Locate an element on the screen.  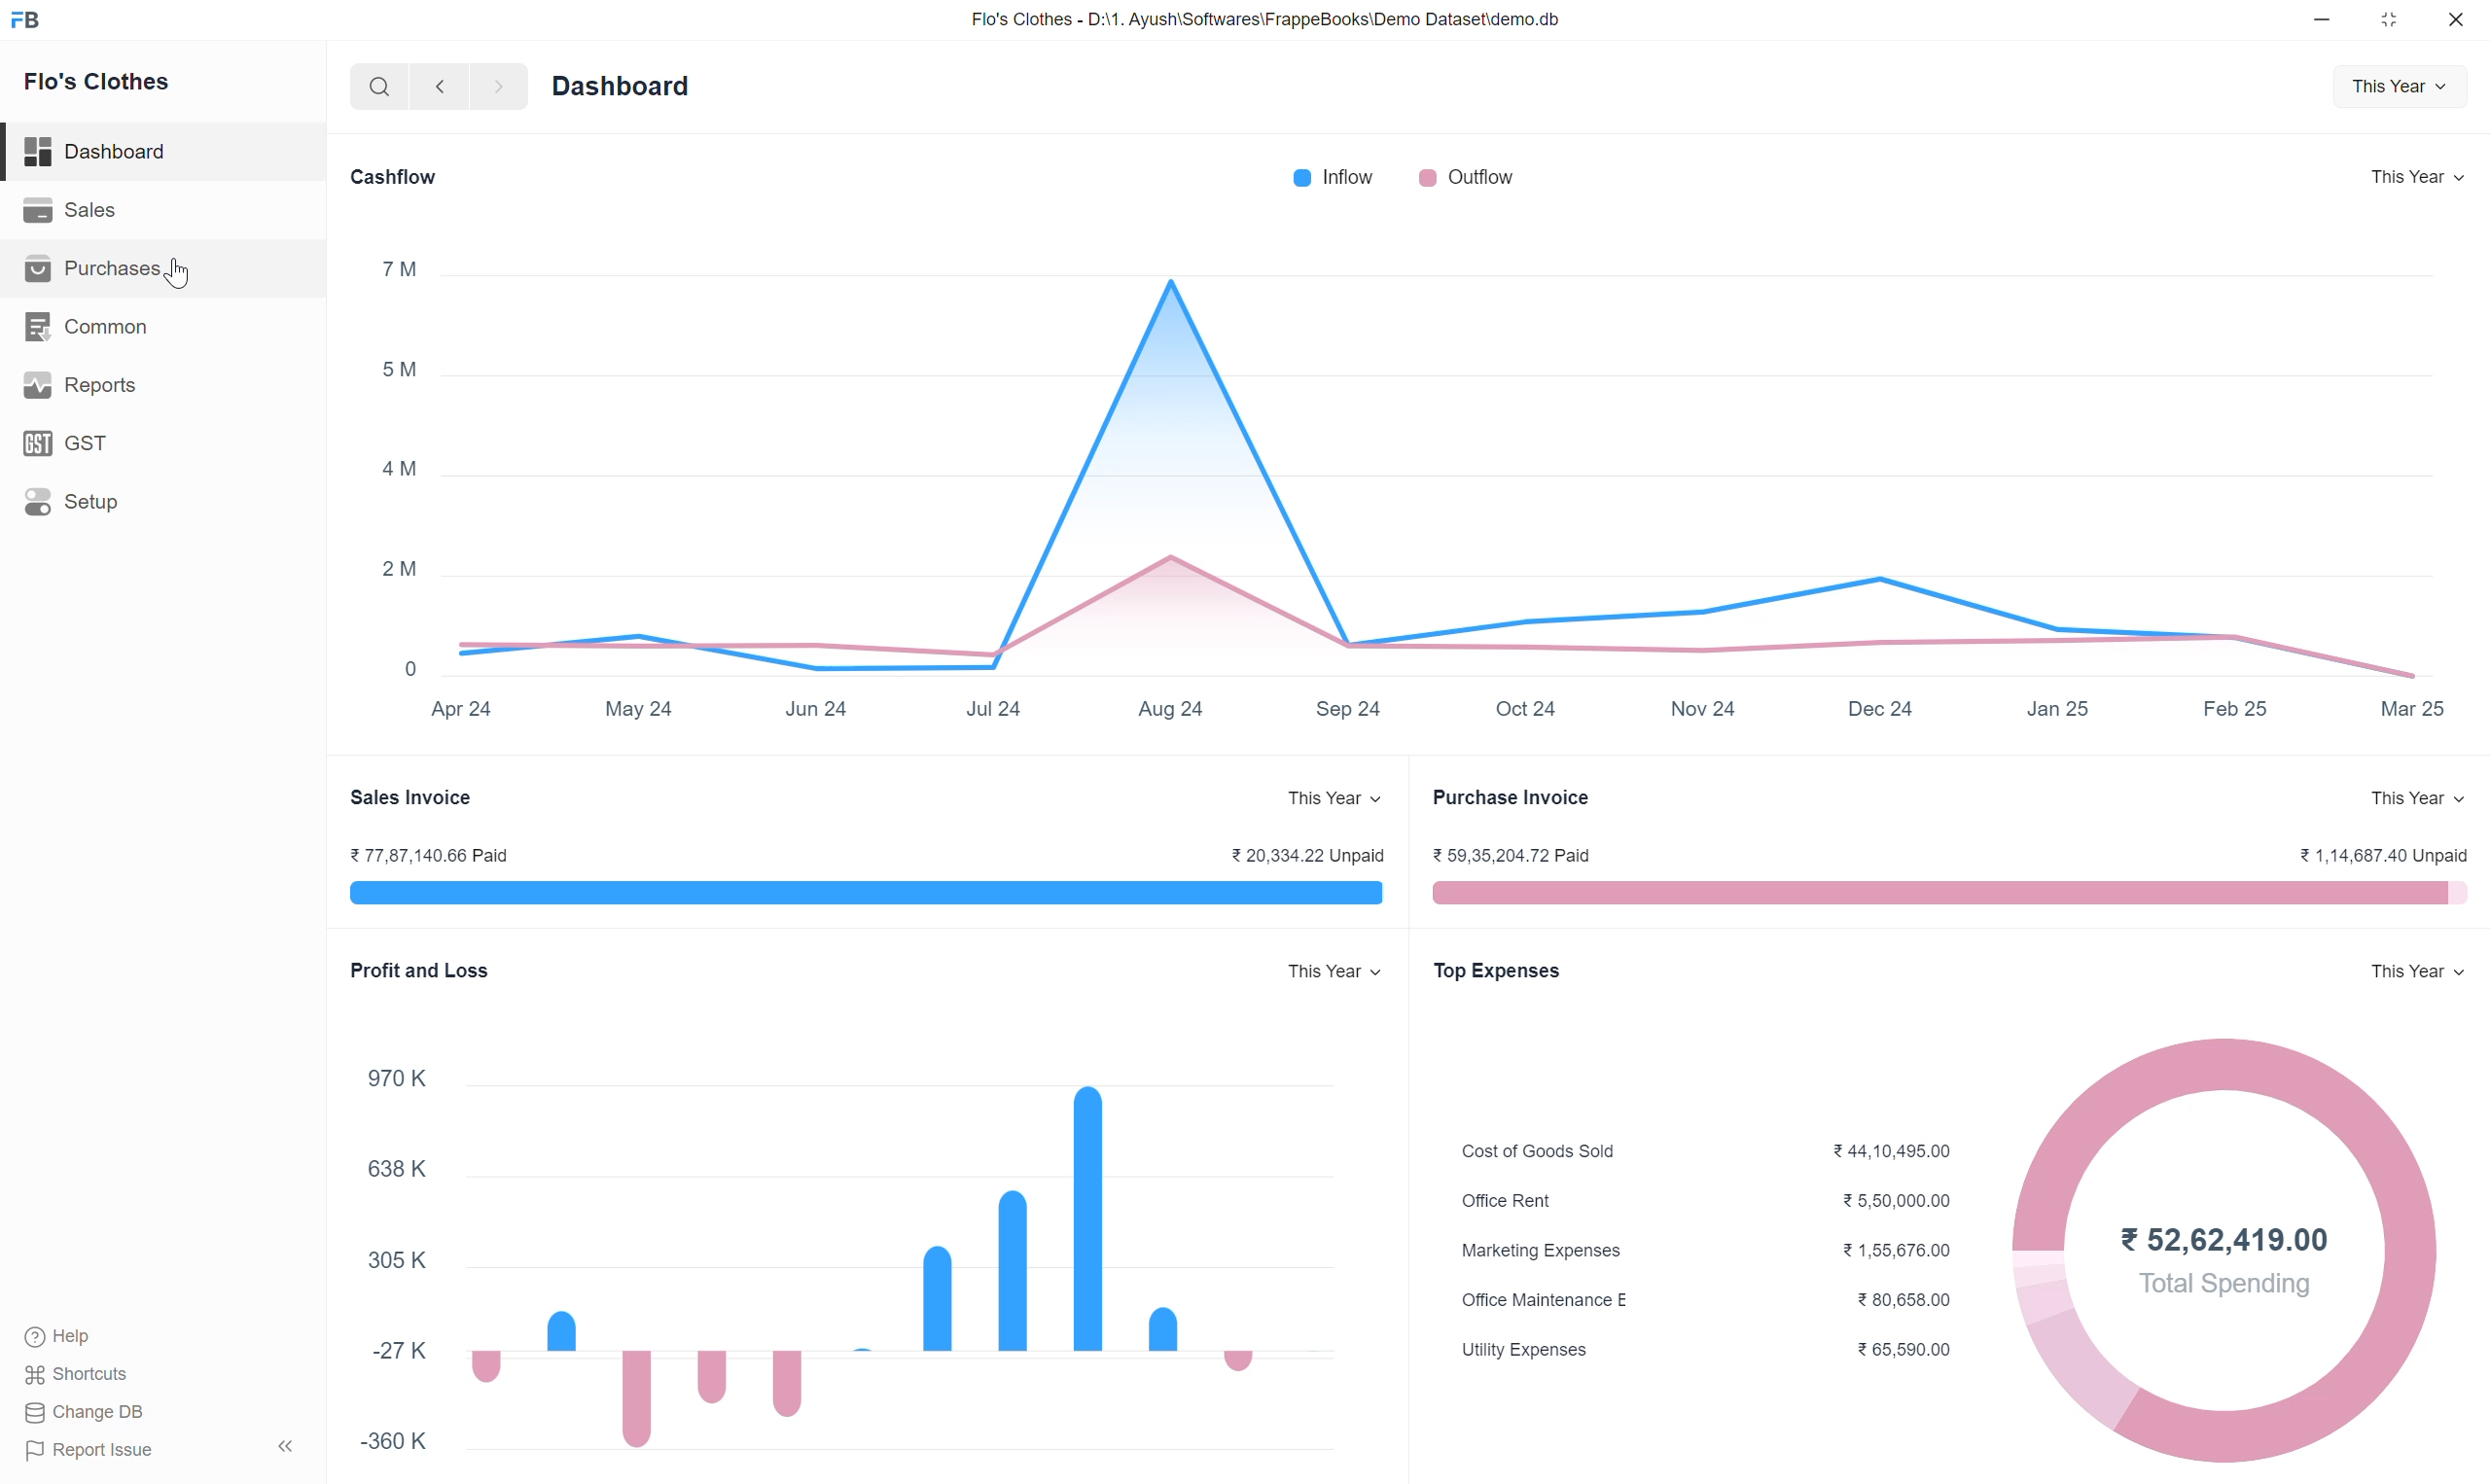
previous is located at coordinates (440, 86).